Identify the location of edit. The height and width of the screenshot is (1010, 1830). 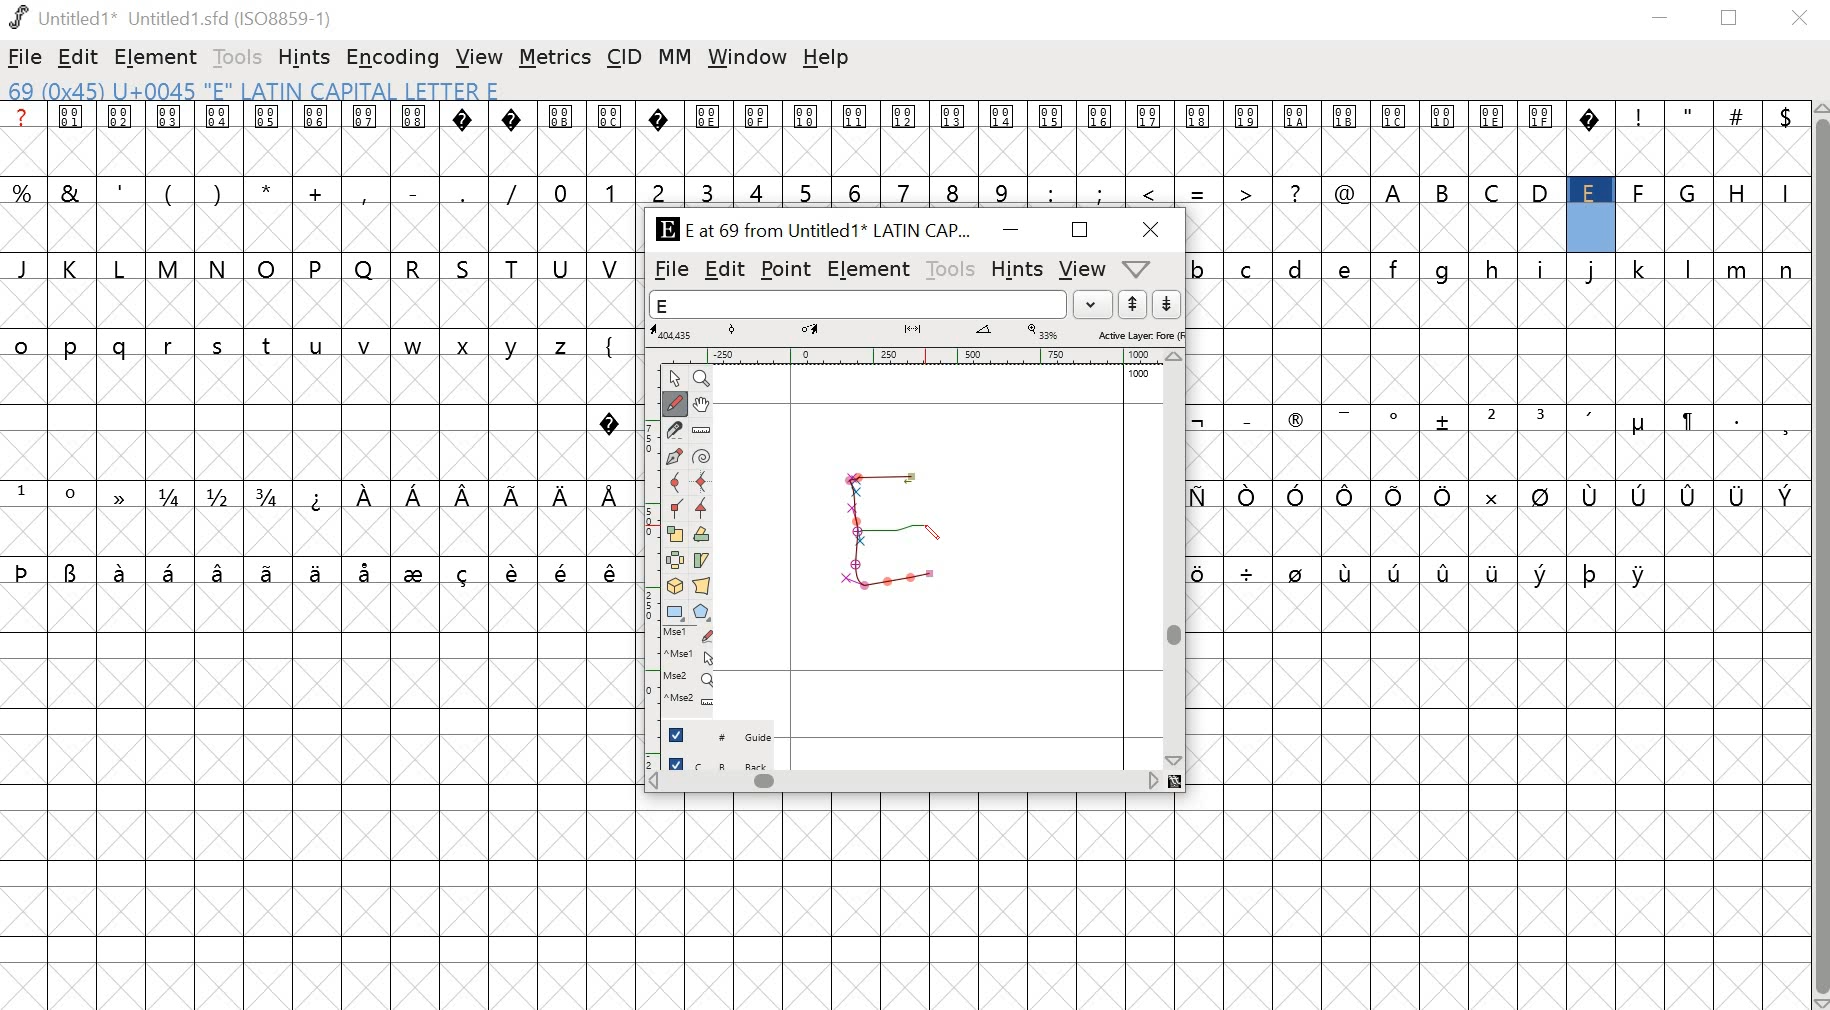
(79, 57).